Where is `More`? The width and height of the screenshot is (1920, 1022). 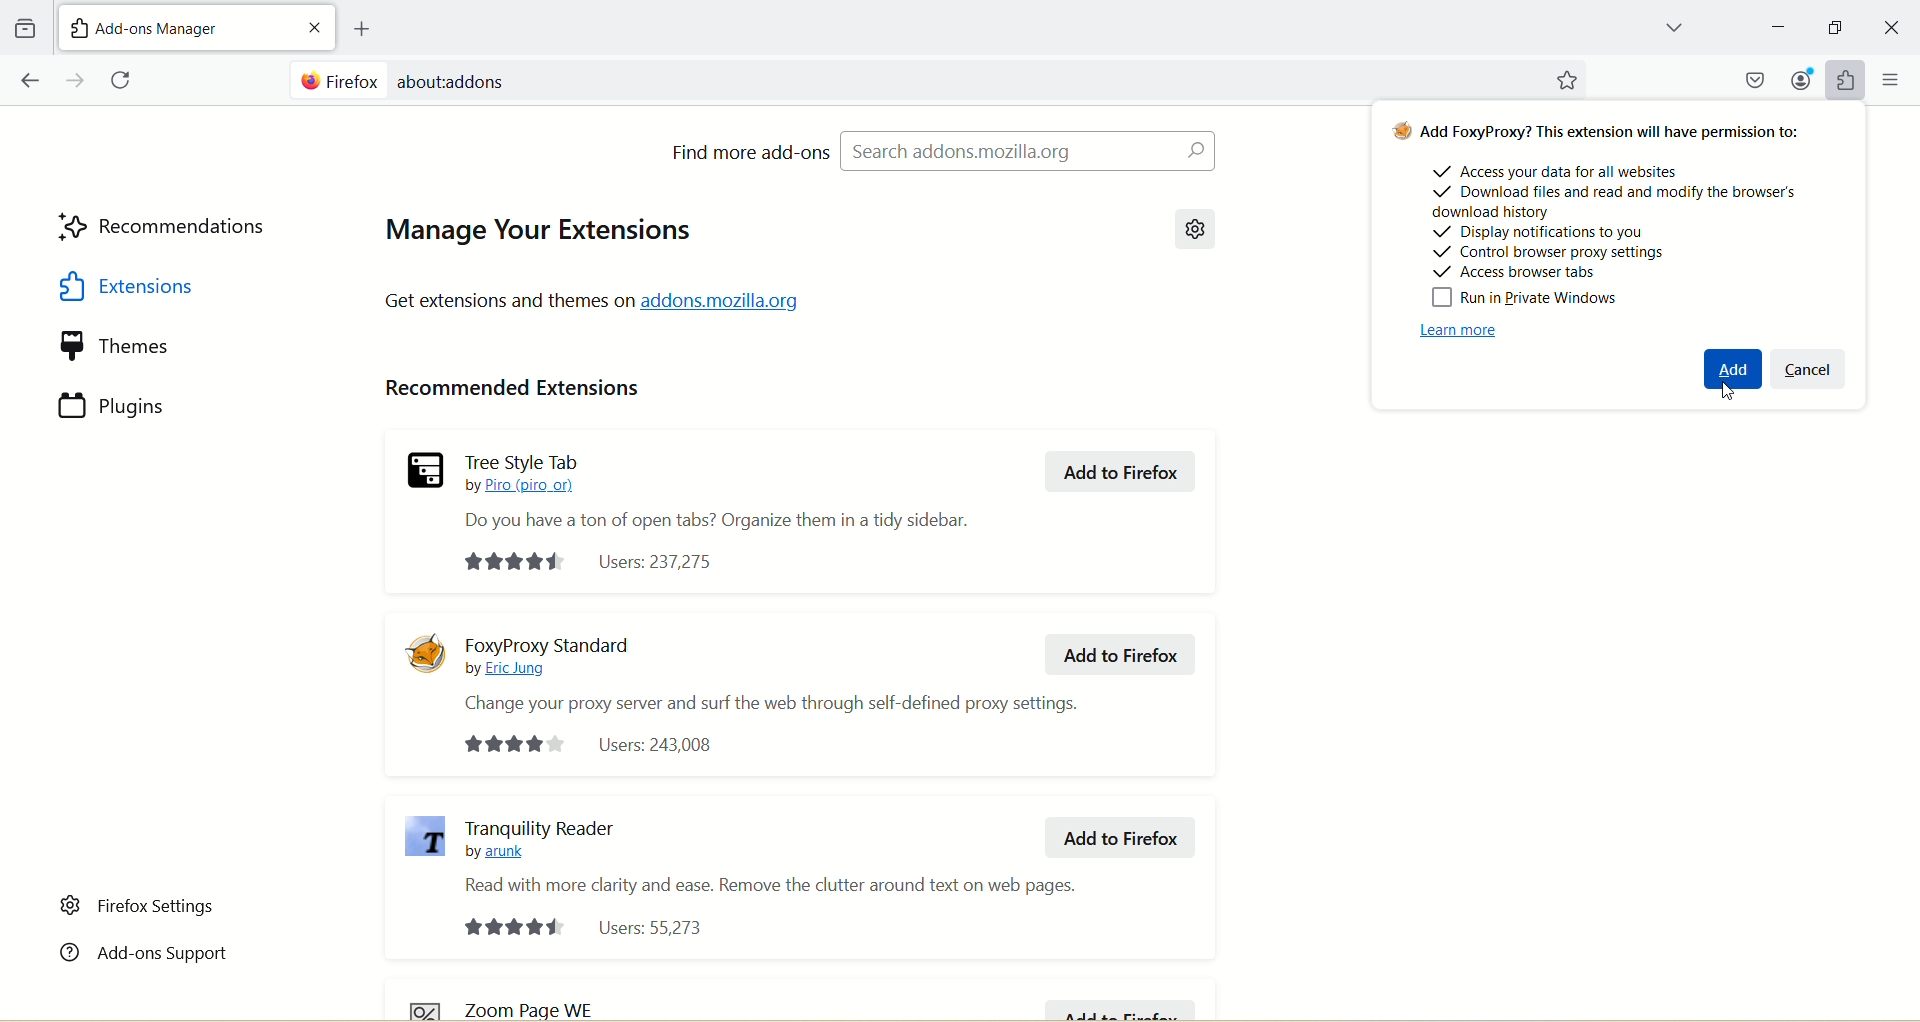
More is located at coordinates (1892, 79).